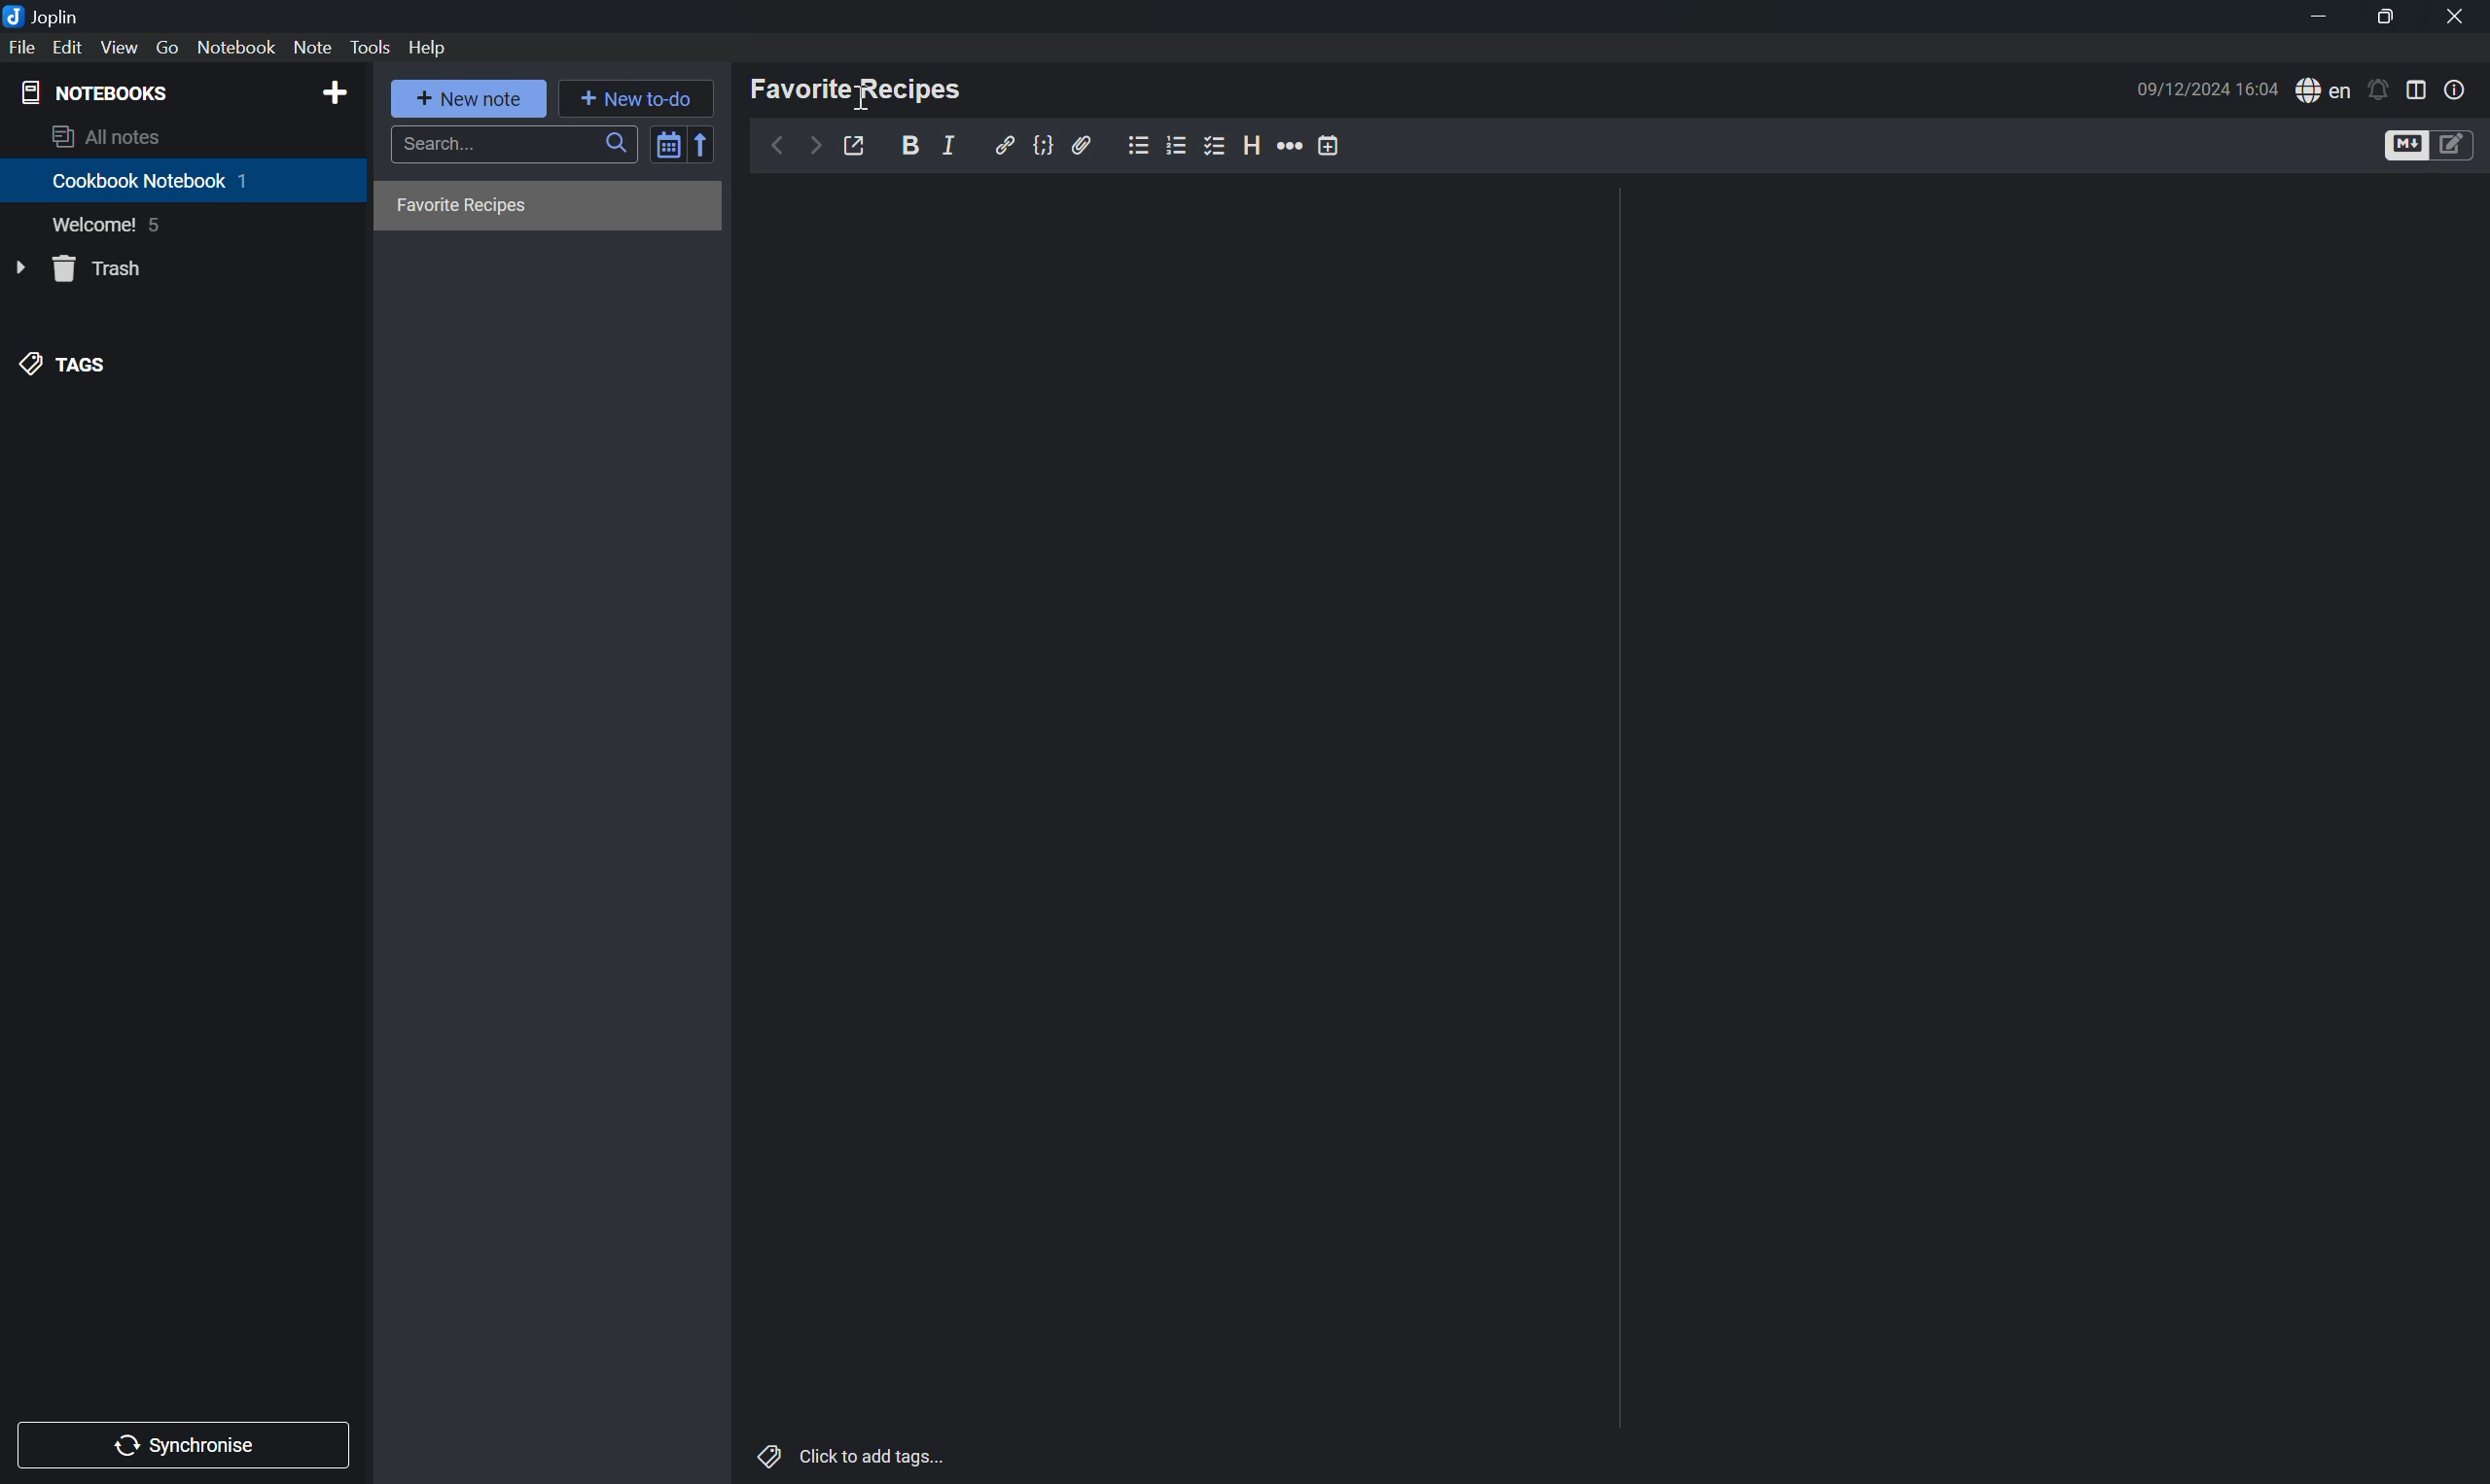  Describe the element at coordinates (914, 142) in the screenshot. I see `Bold` at that location.